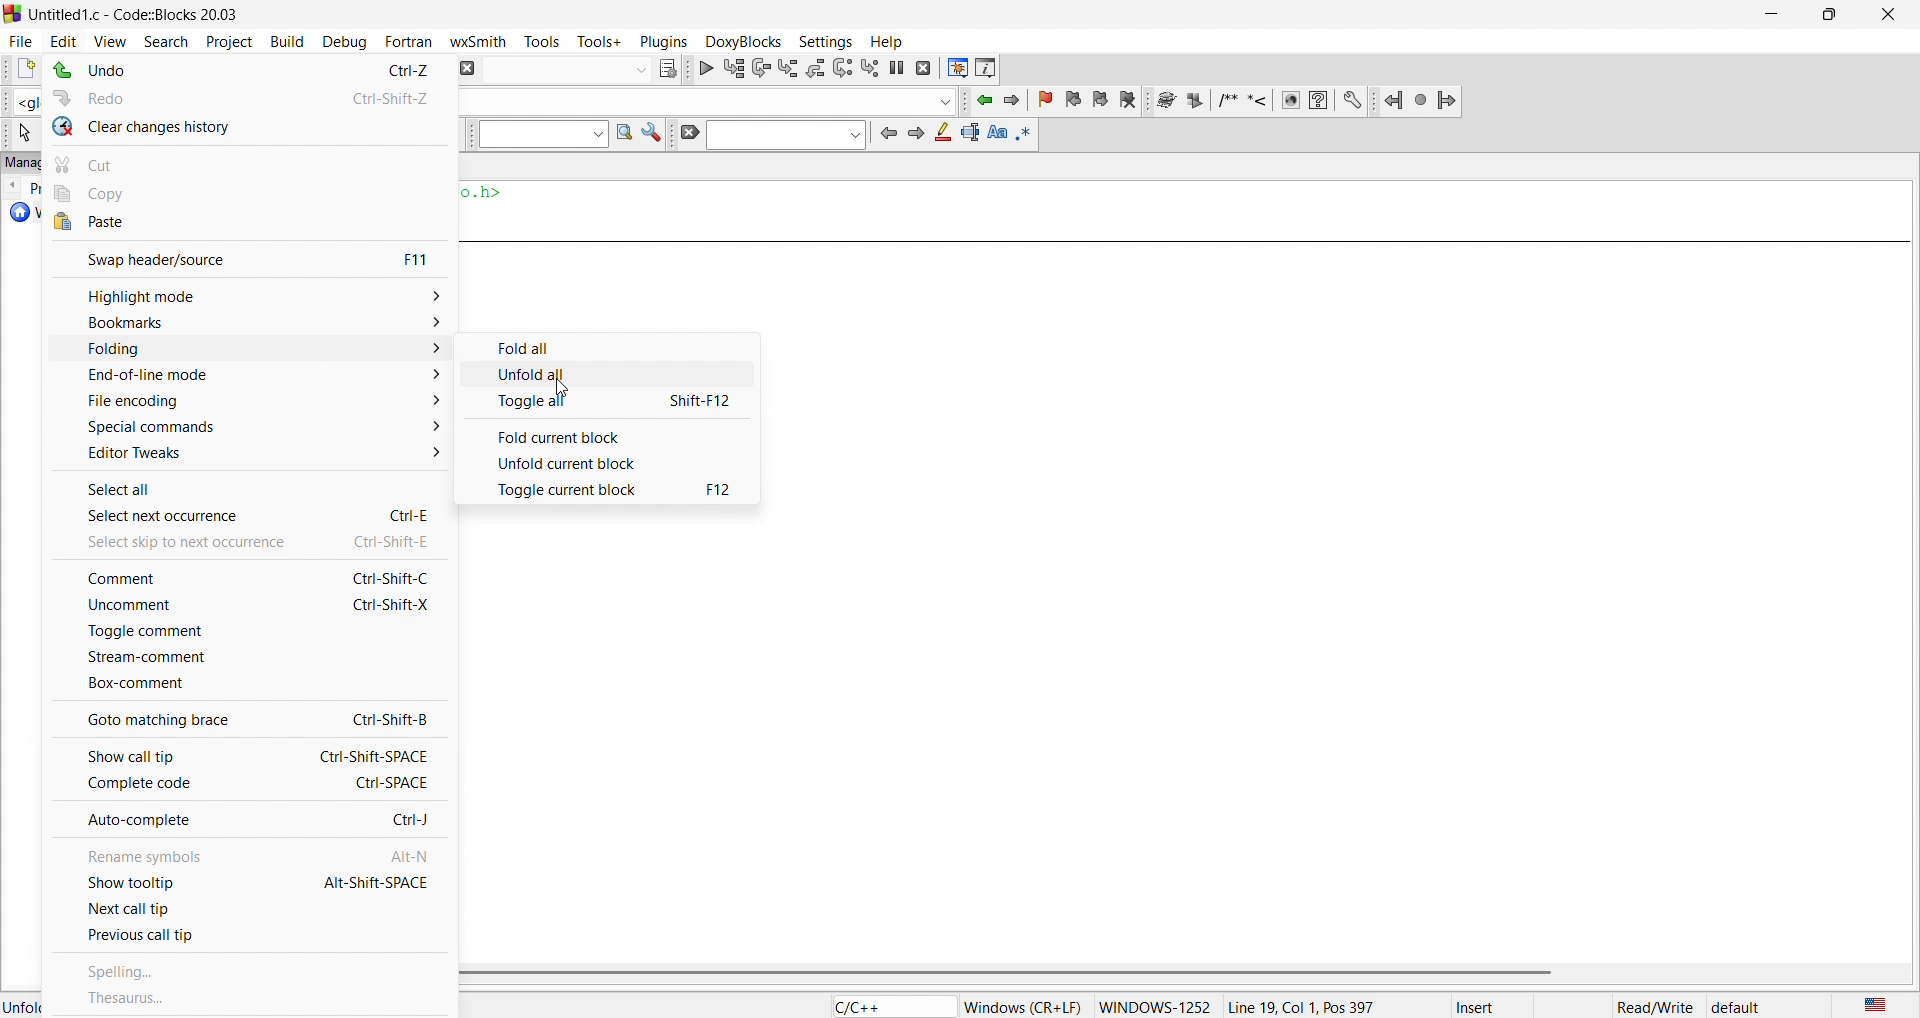  What do you see at coordinates (405, 41) in the screenshot?
I see `fortran` at bounding box center [405, 41].